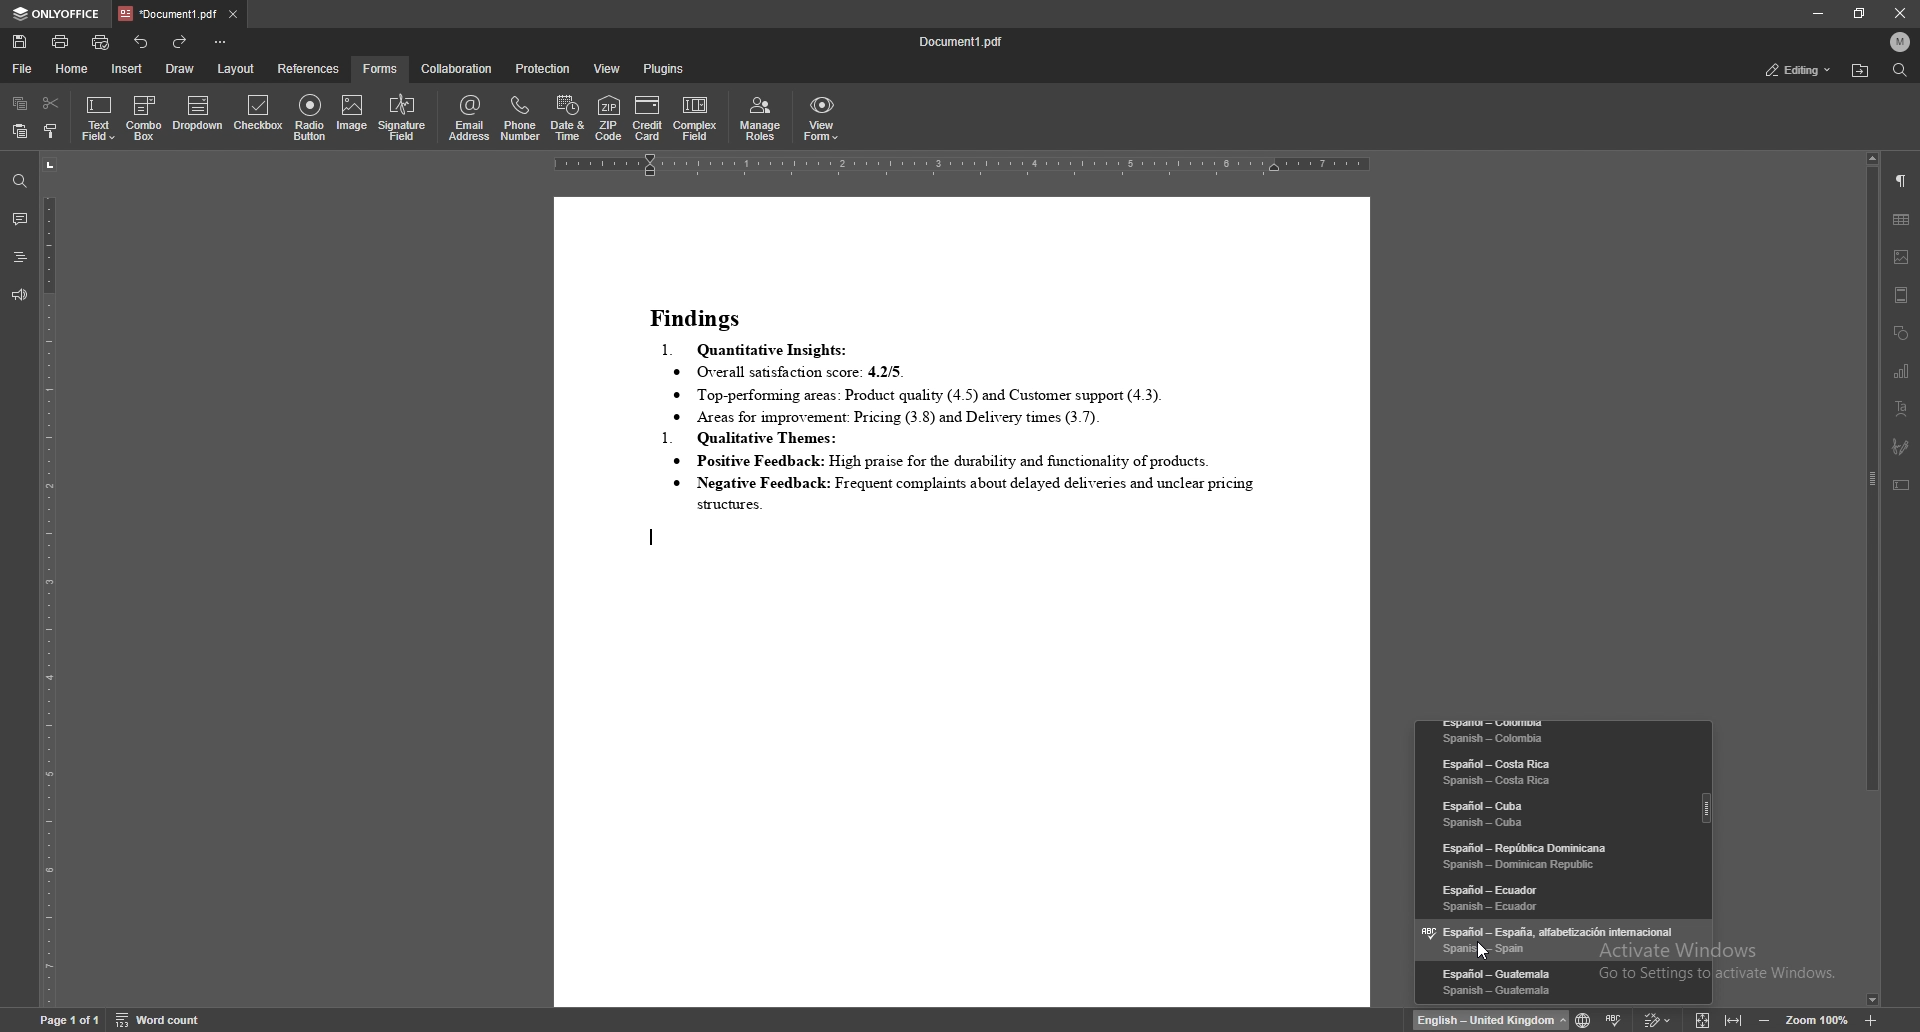 The image size is (1920, 1032). I want to click on phone number, so click(523, 117).